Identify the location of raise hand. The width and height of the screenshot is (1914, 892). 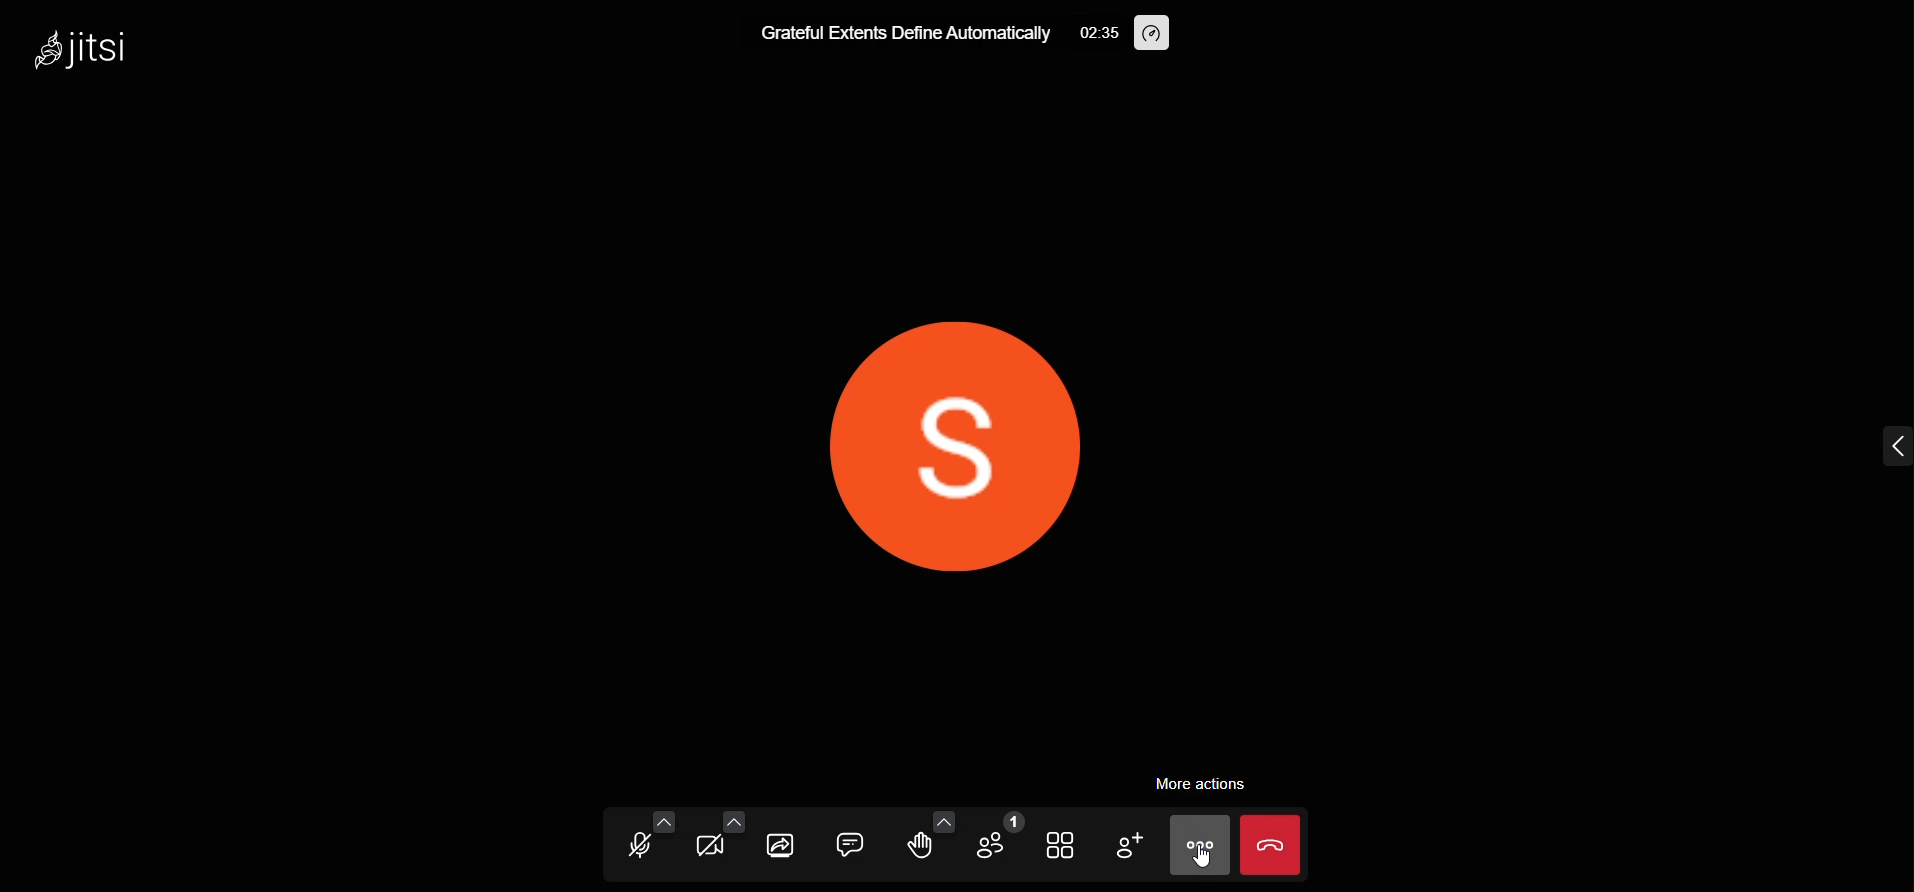
(922, 847).